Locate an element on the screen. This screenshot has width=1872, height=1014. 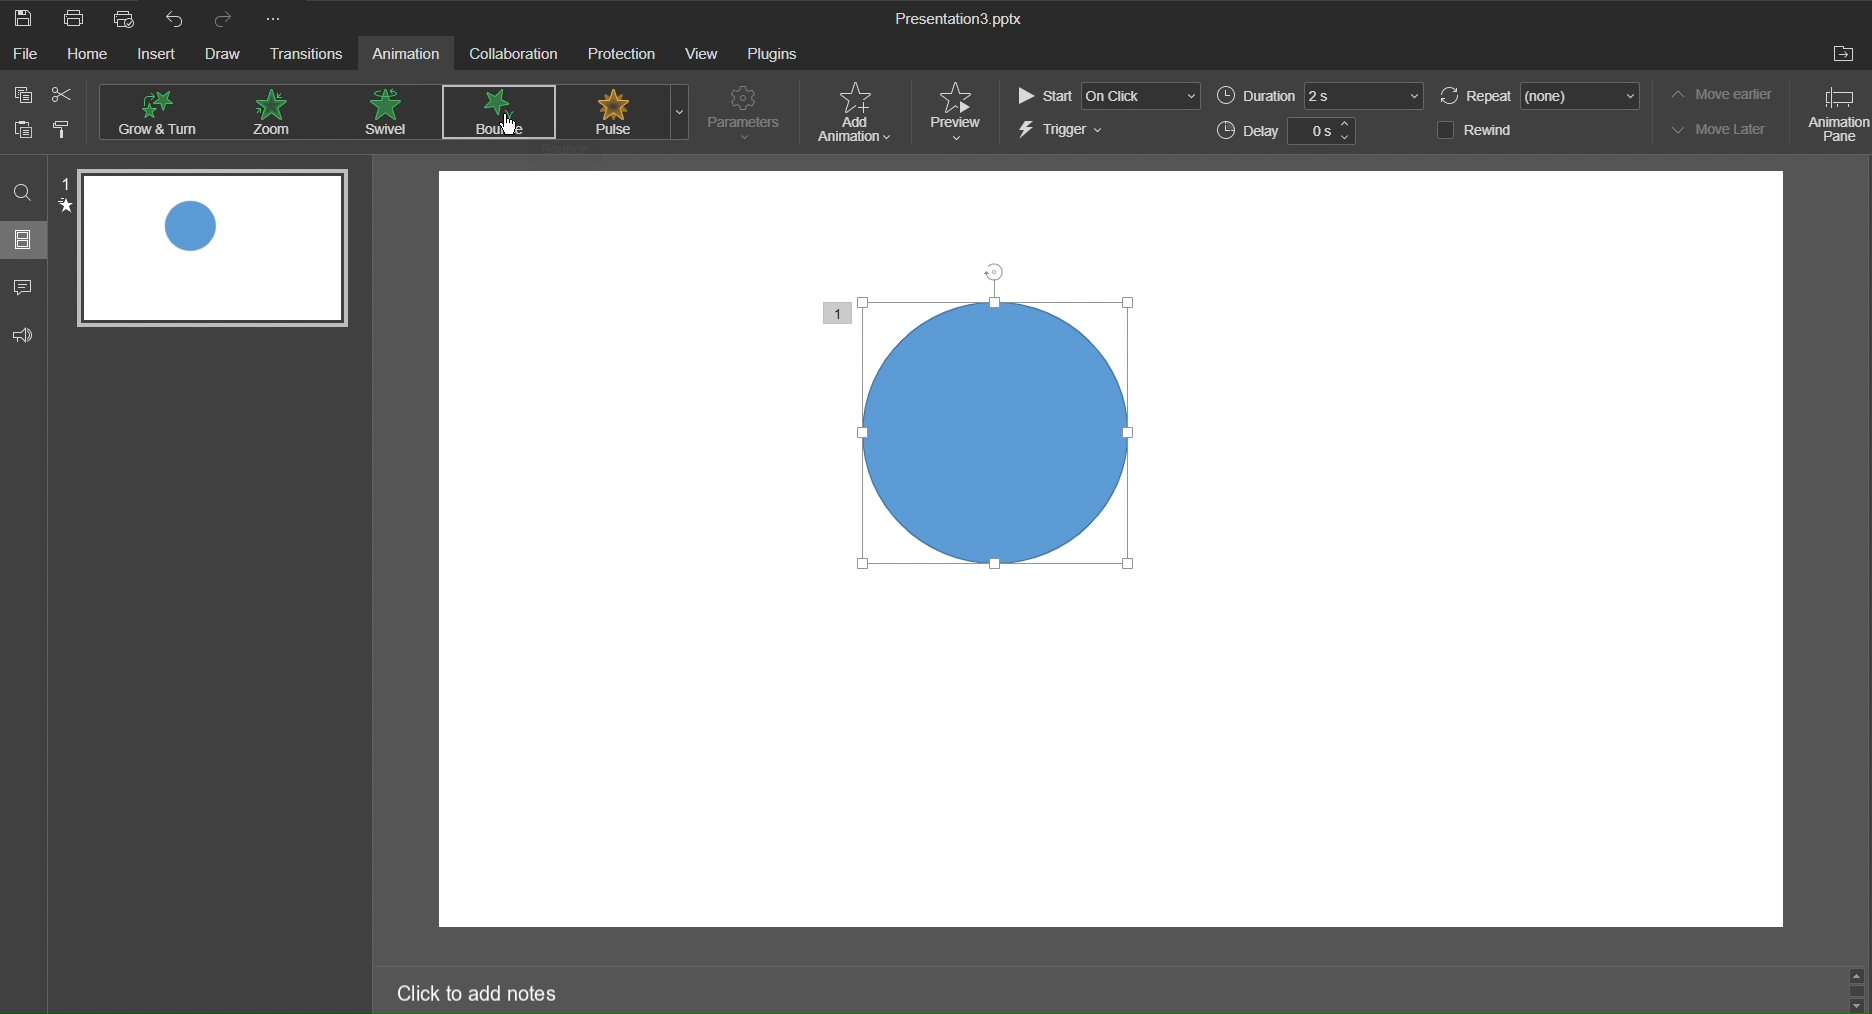
Quick Print is located at coordinates (122, 18).